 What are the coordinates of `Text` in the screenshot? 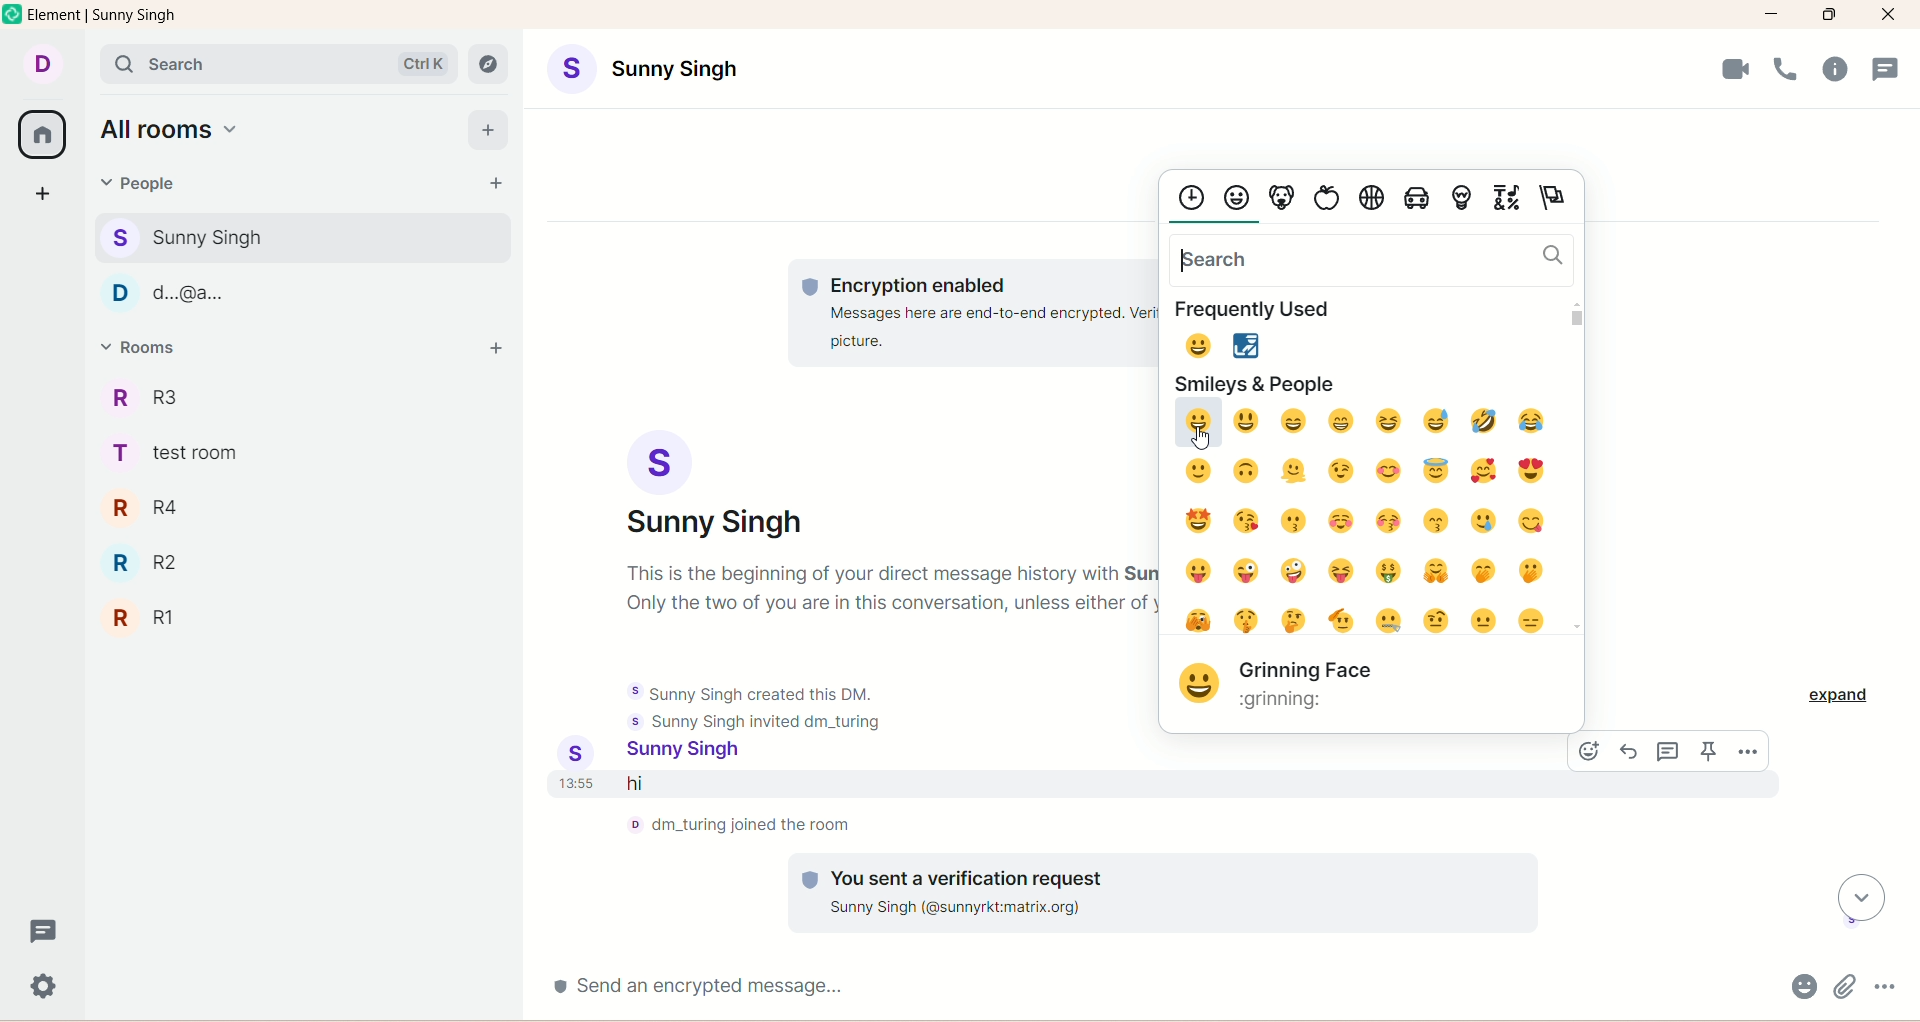 It's located at (1310, 686).